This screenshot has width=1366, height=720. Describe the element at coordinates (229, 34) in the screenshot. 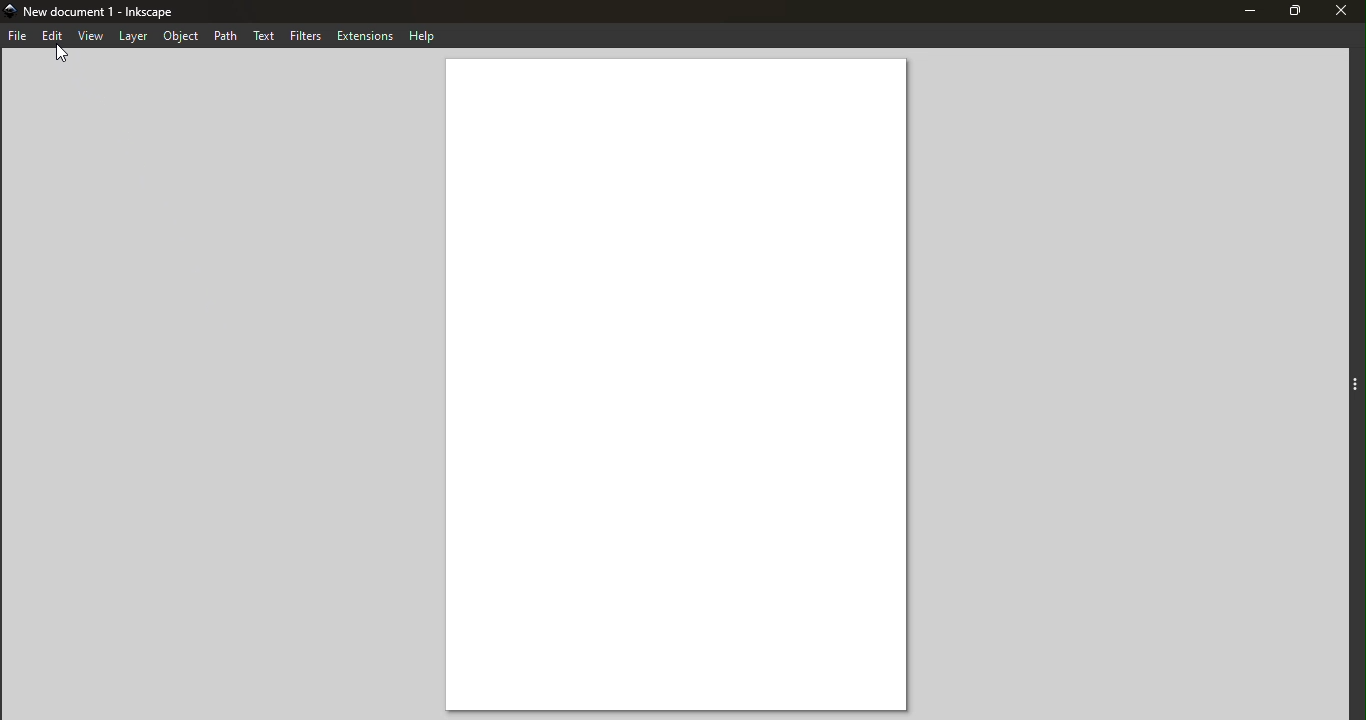

I see `Path` at that location.